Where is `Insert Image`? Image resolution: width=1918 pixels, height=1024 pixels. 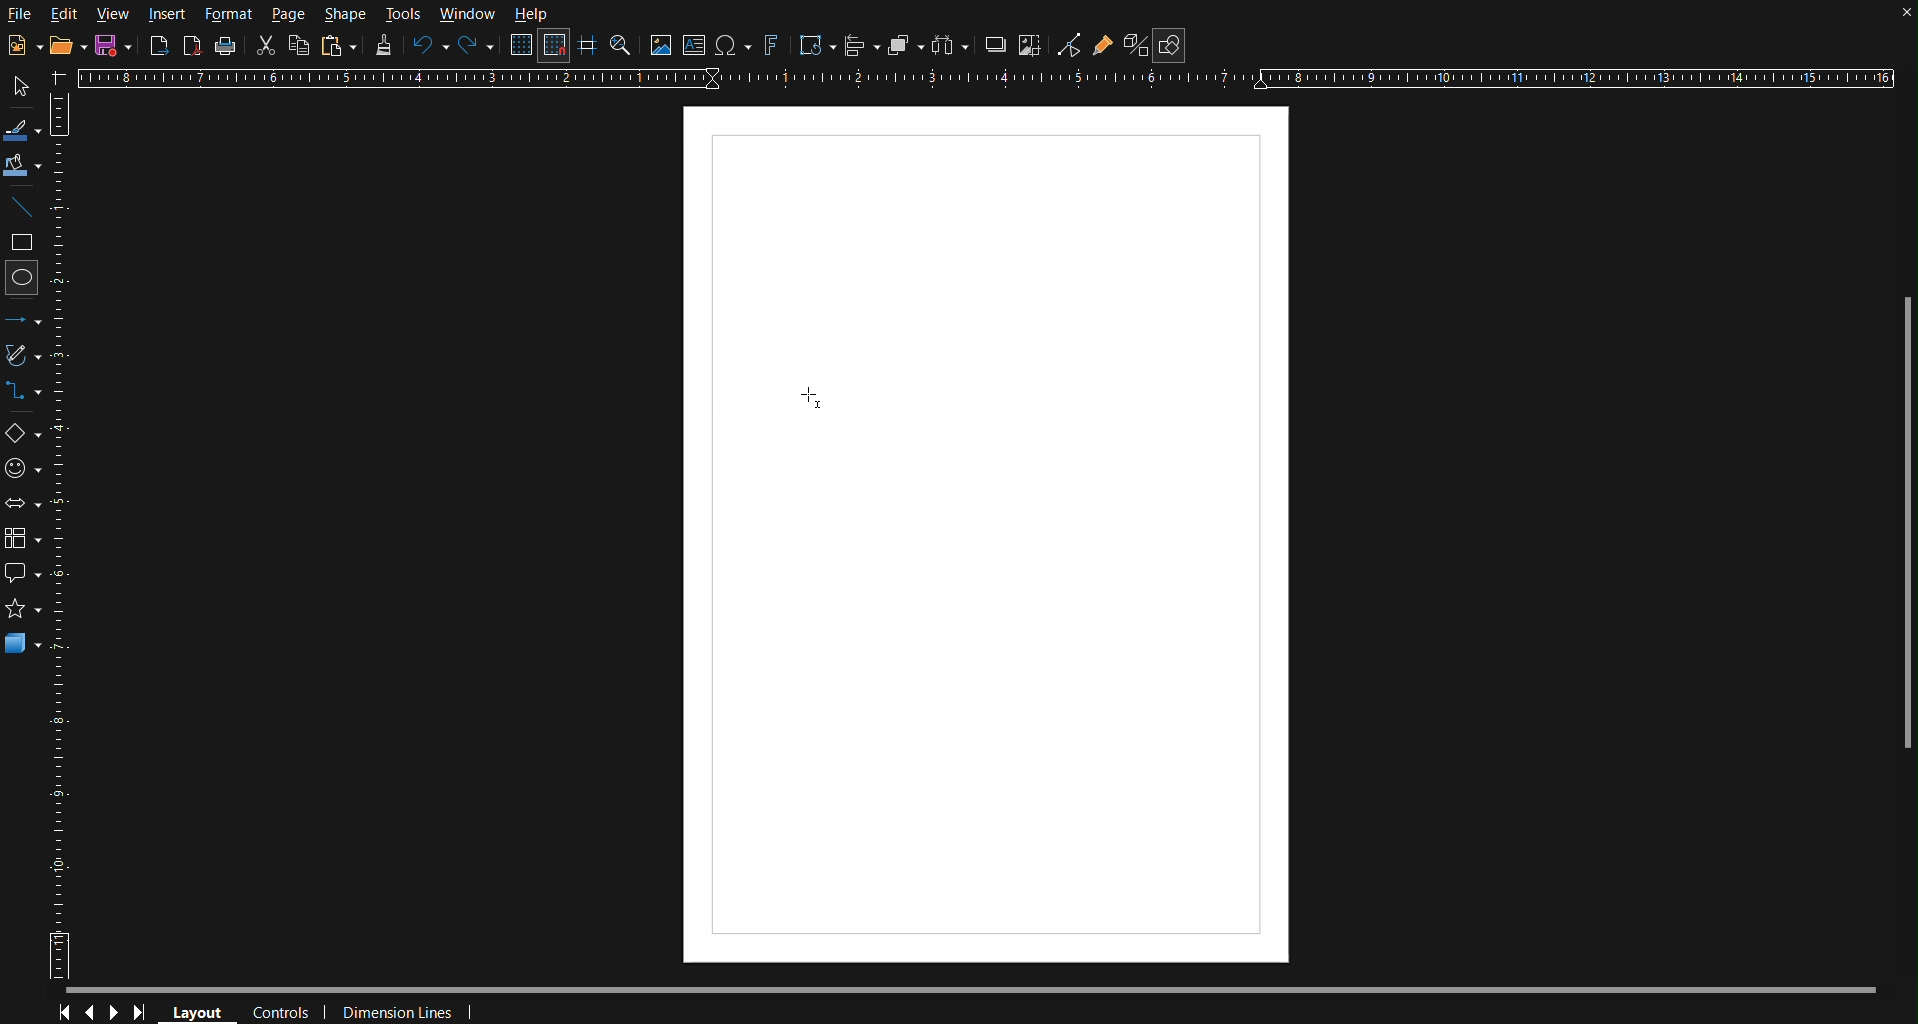 Insert Image is located at coordinates (662, 45).